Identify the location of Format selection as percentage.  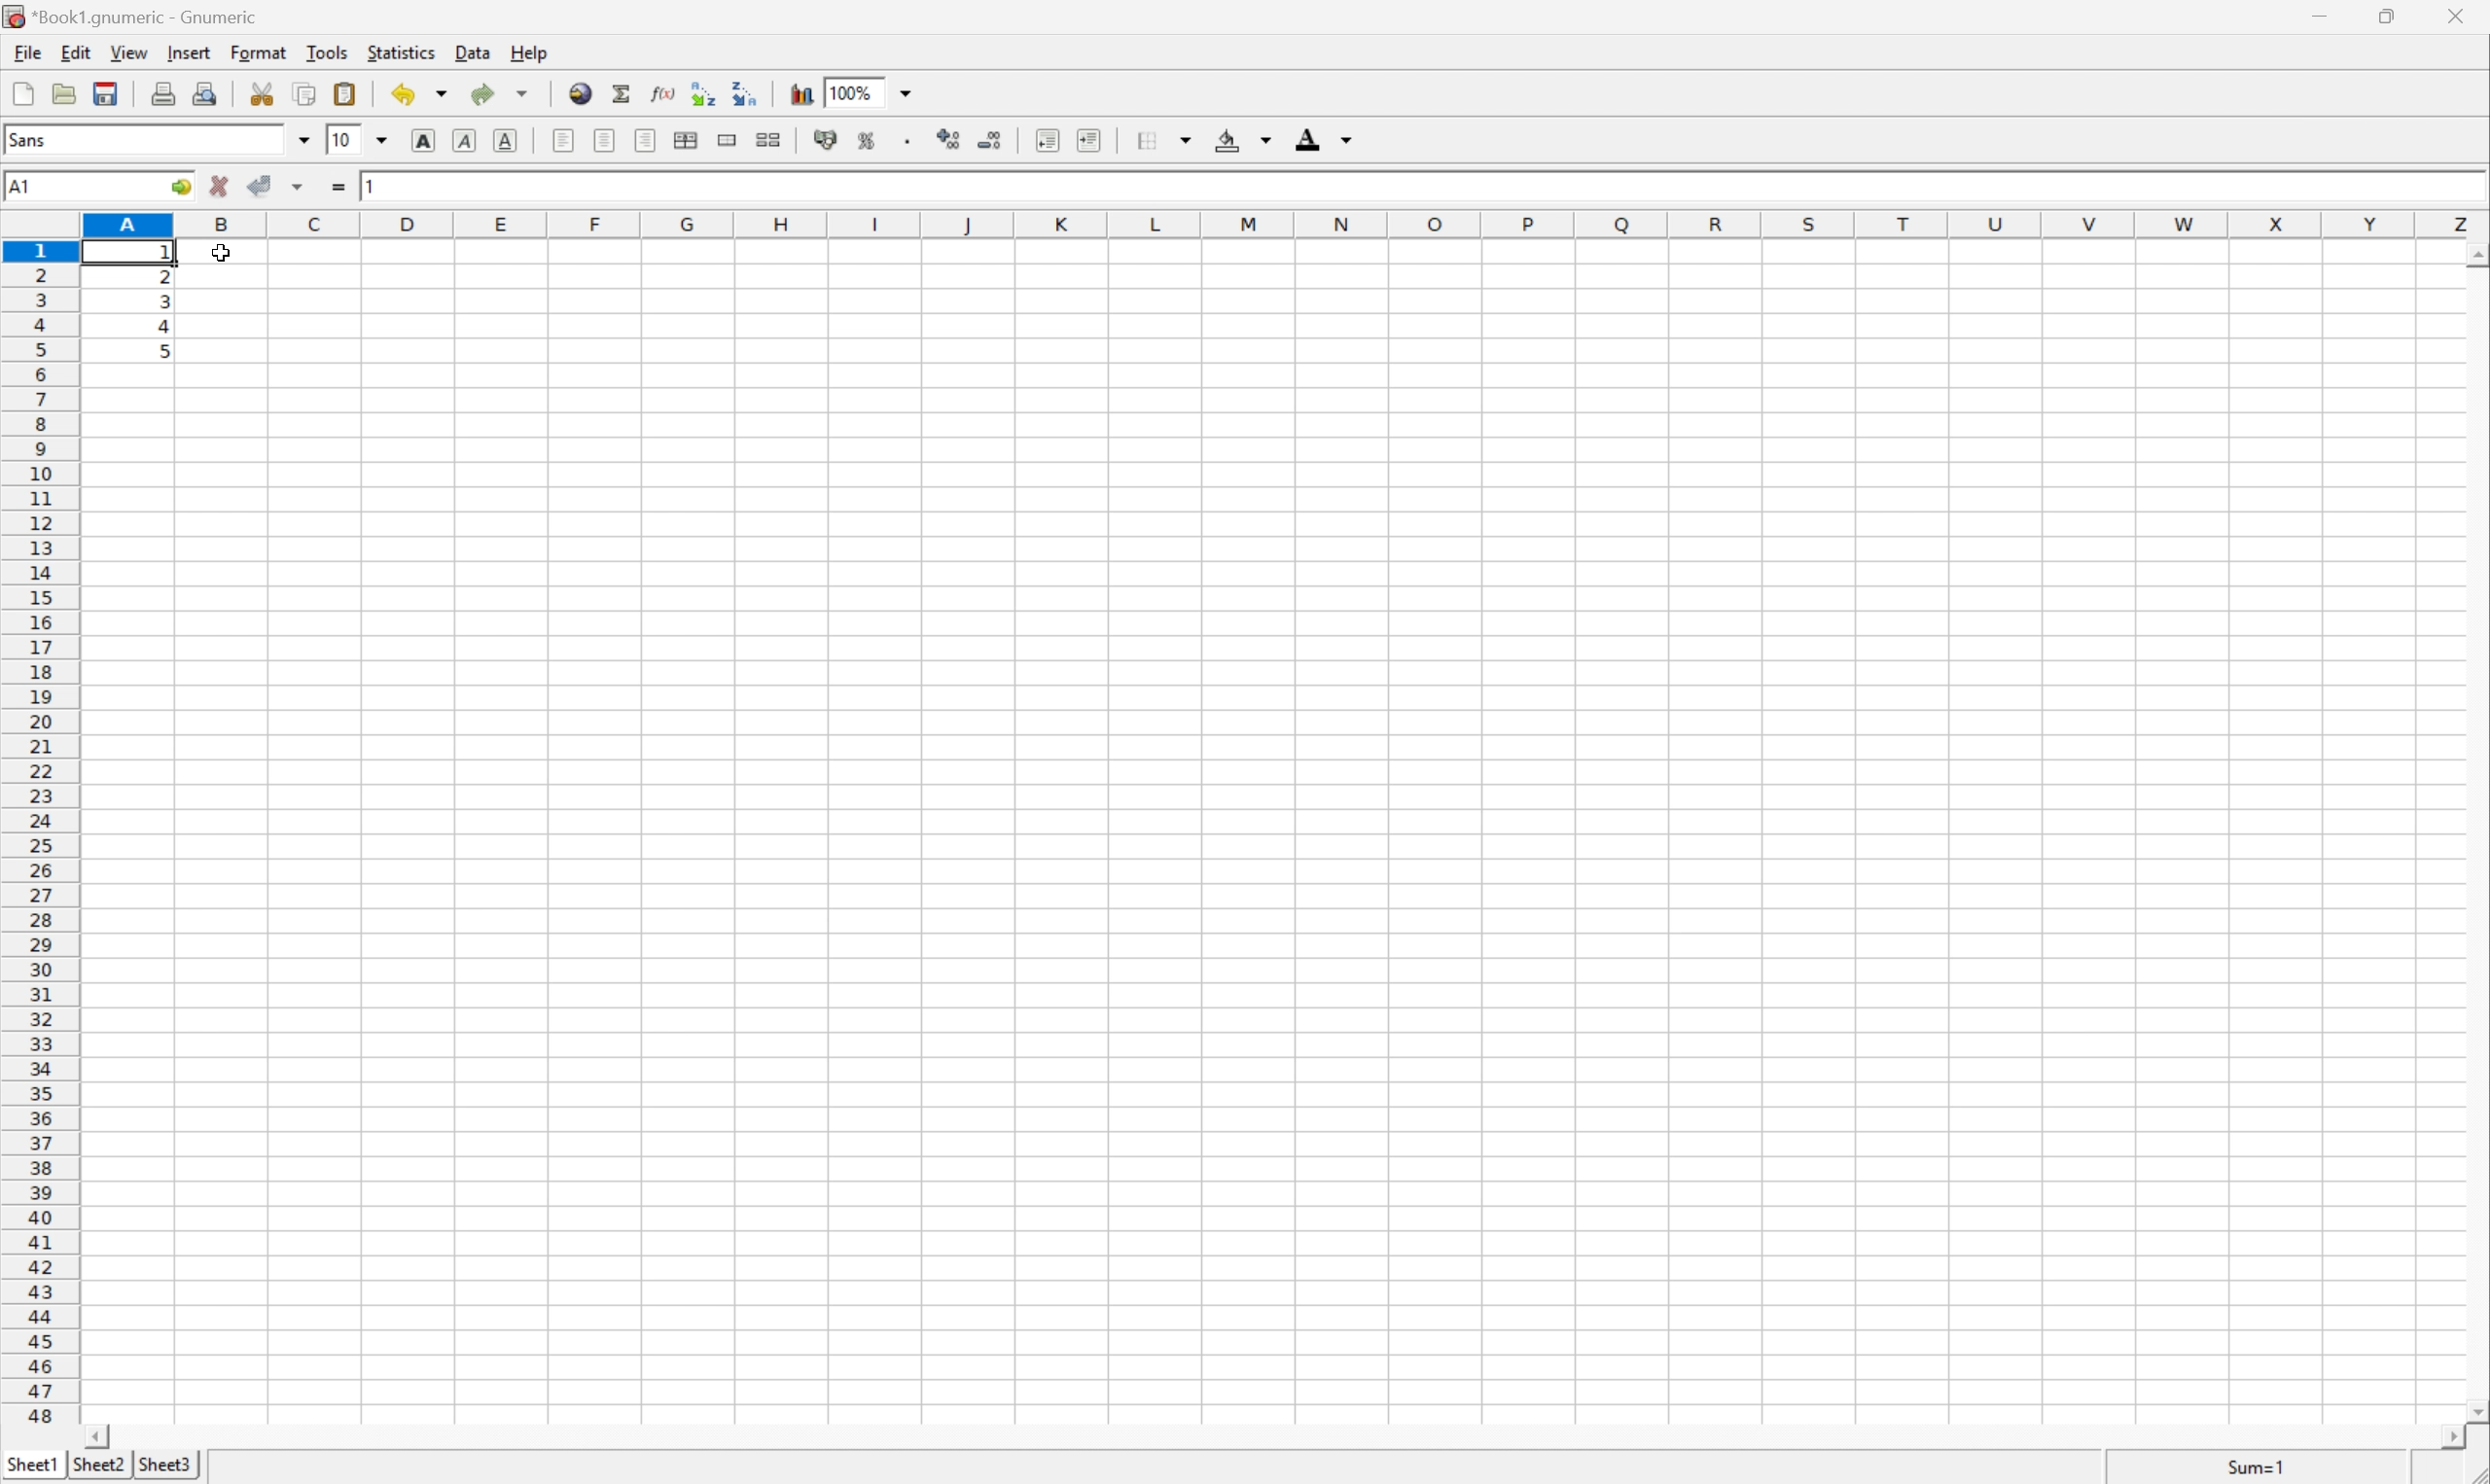
(865, 142).